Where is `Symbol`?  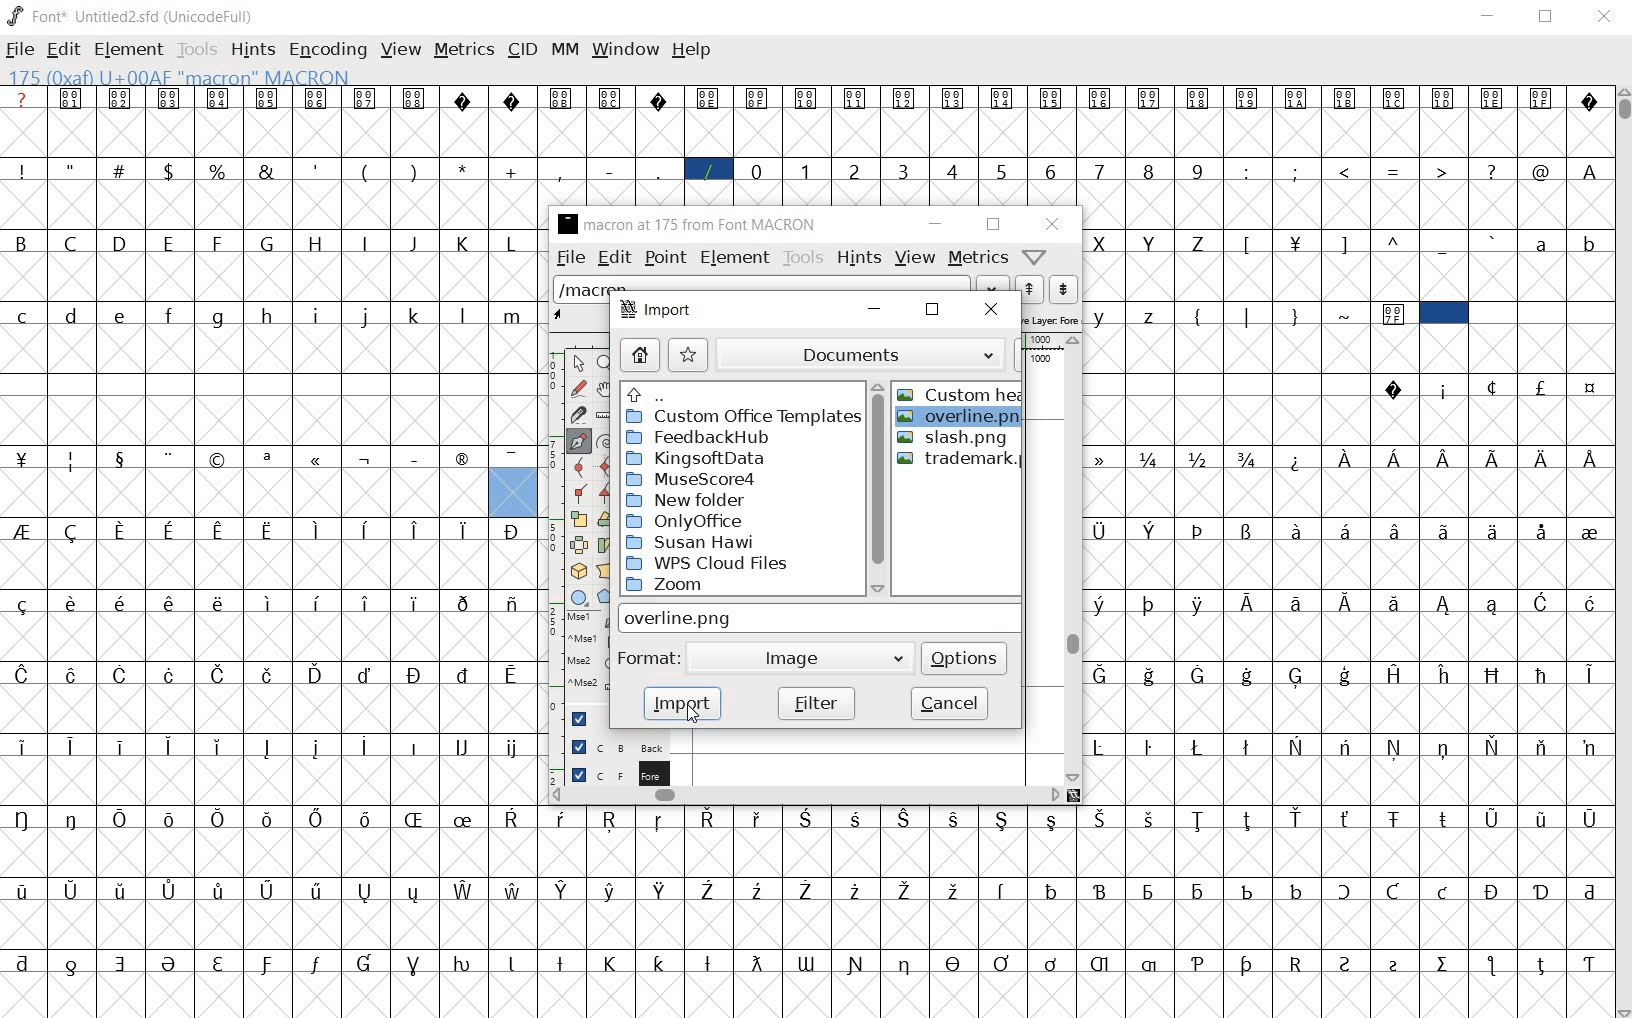
Symbol is located at coordinates (564, 817).